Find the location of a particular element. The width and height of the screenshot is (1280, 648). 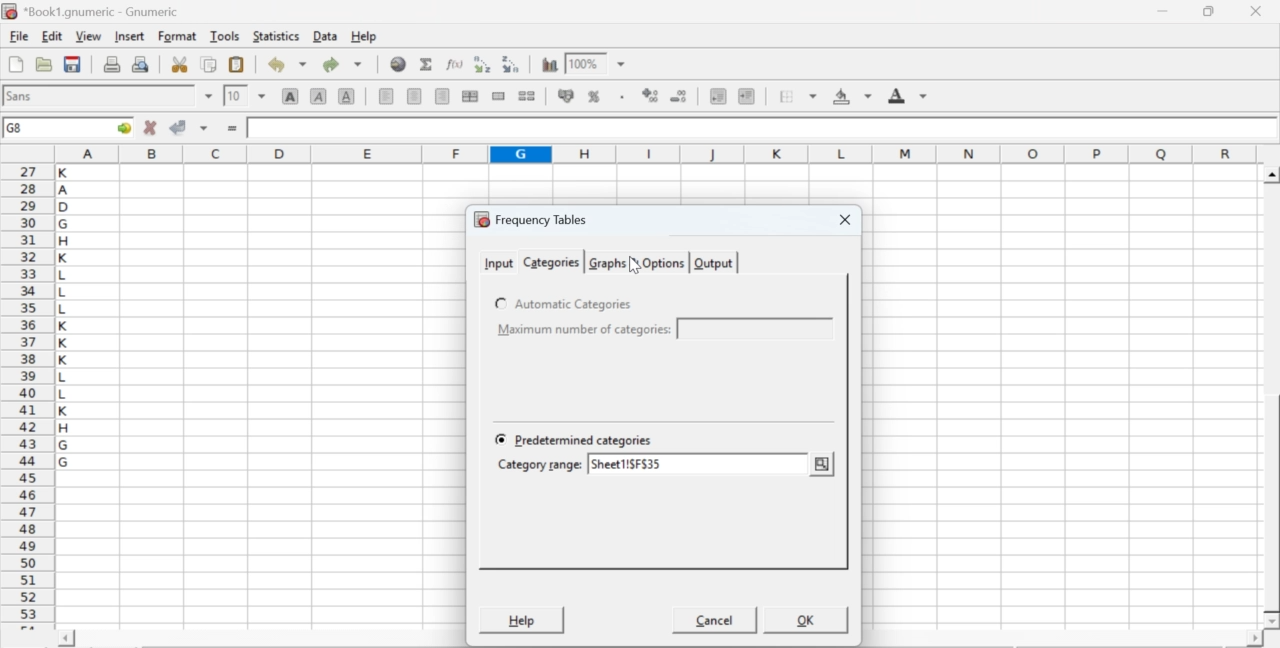

sheet1!$F$35 is located at coordinates (627, 465).